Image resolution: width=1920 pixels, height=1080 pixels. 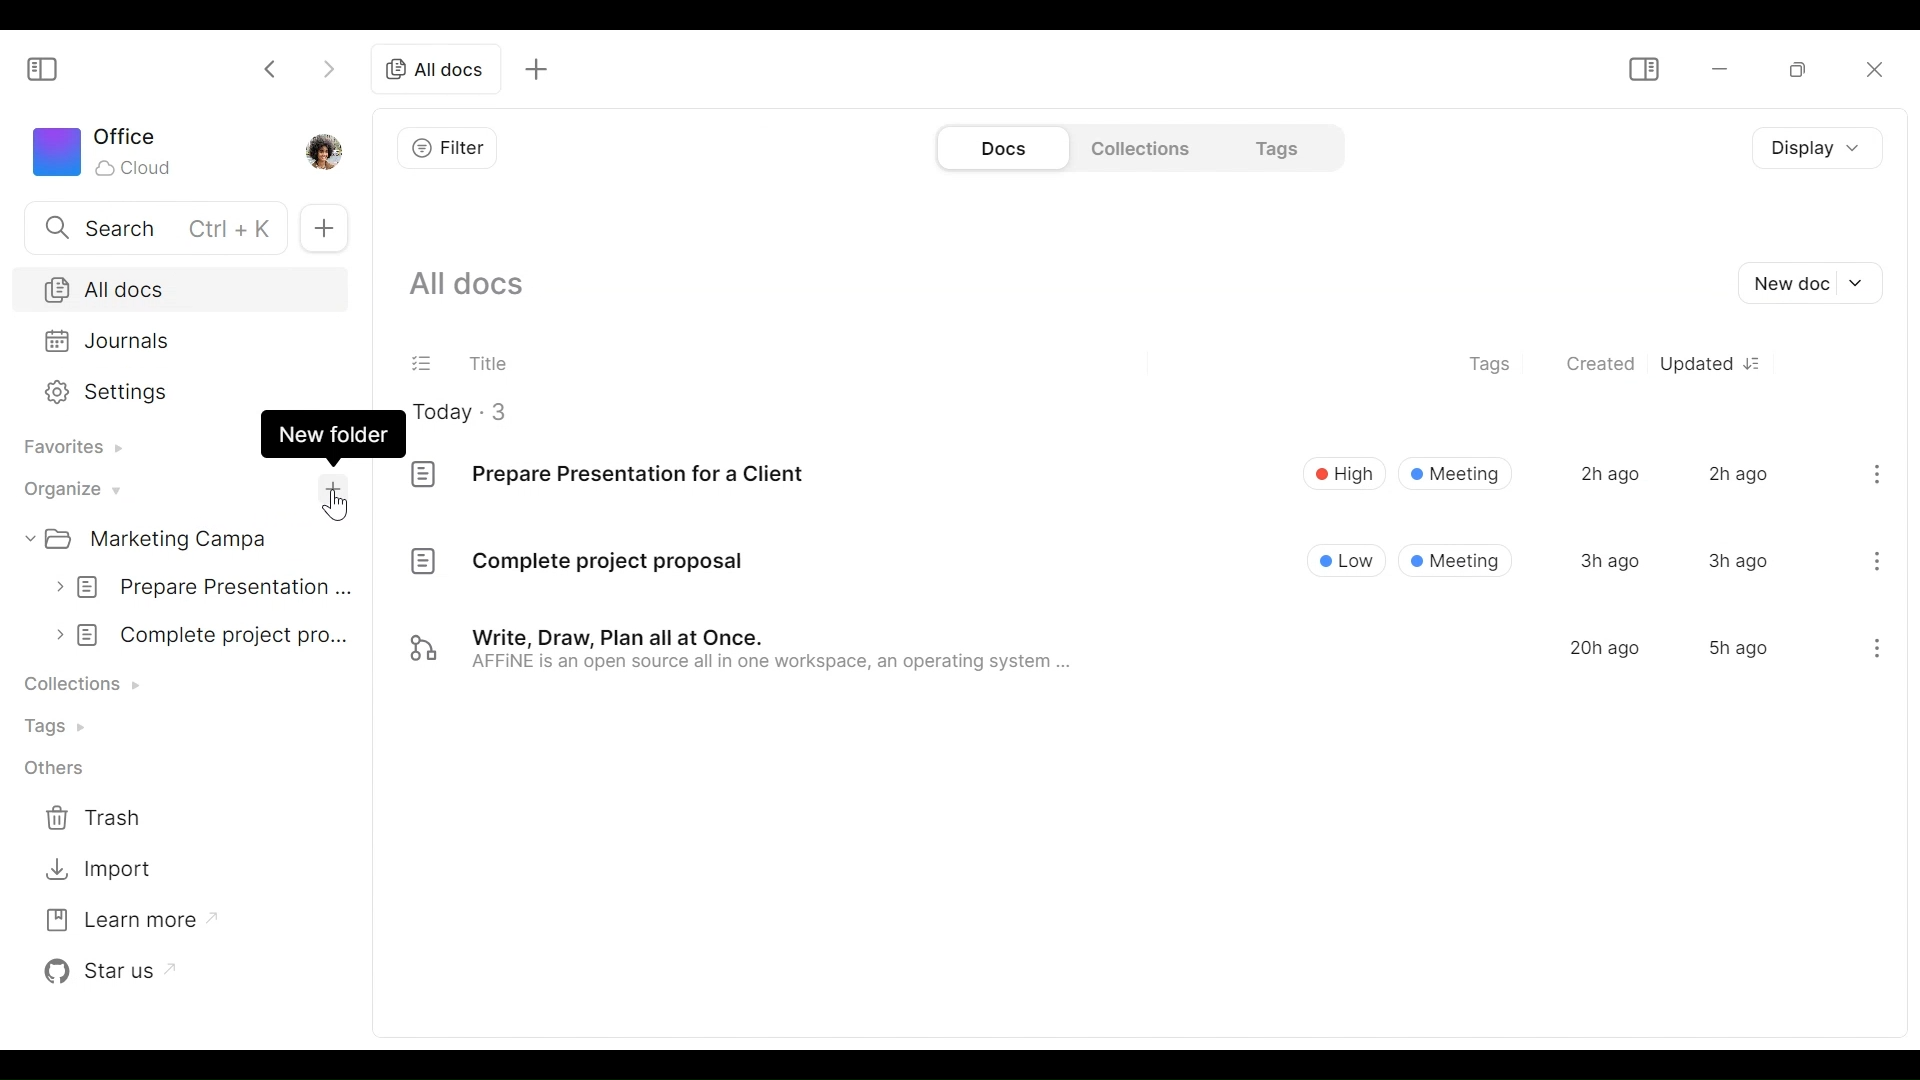 I want to click on Settings, so click(x=175, y=390).